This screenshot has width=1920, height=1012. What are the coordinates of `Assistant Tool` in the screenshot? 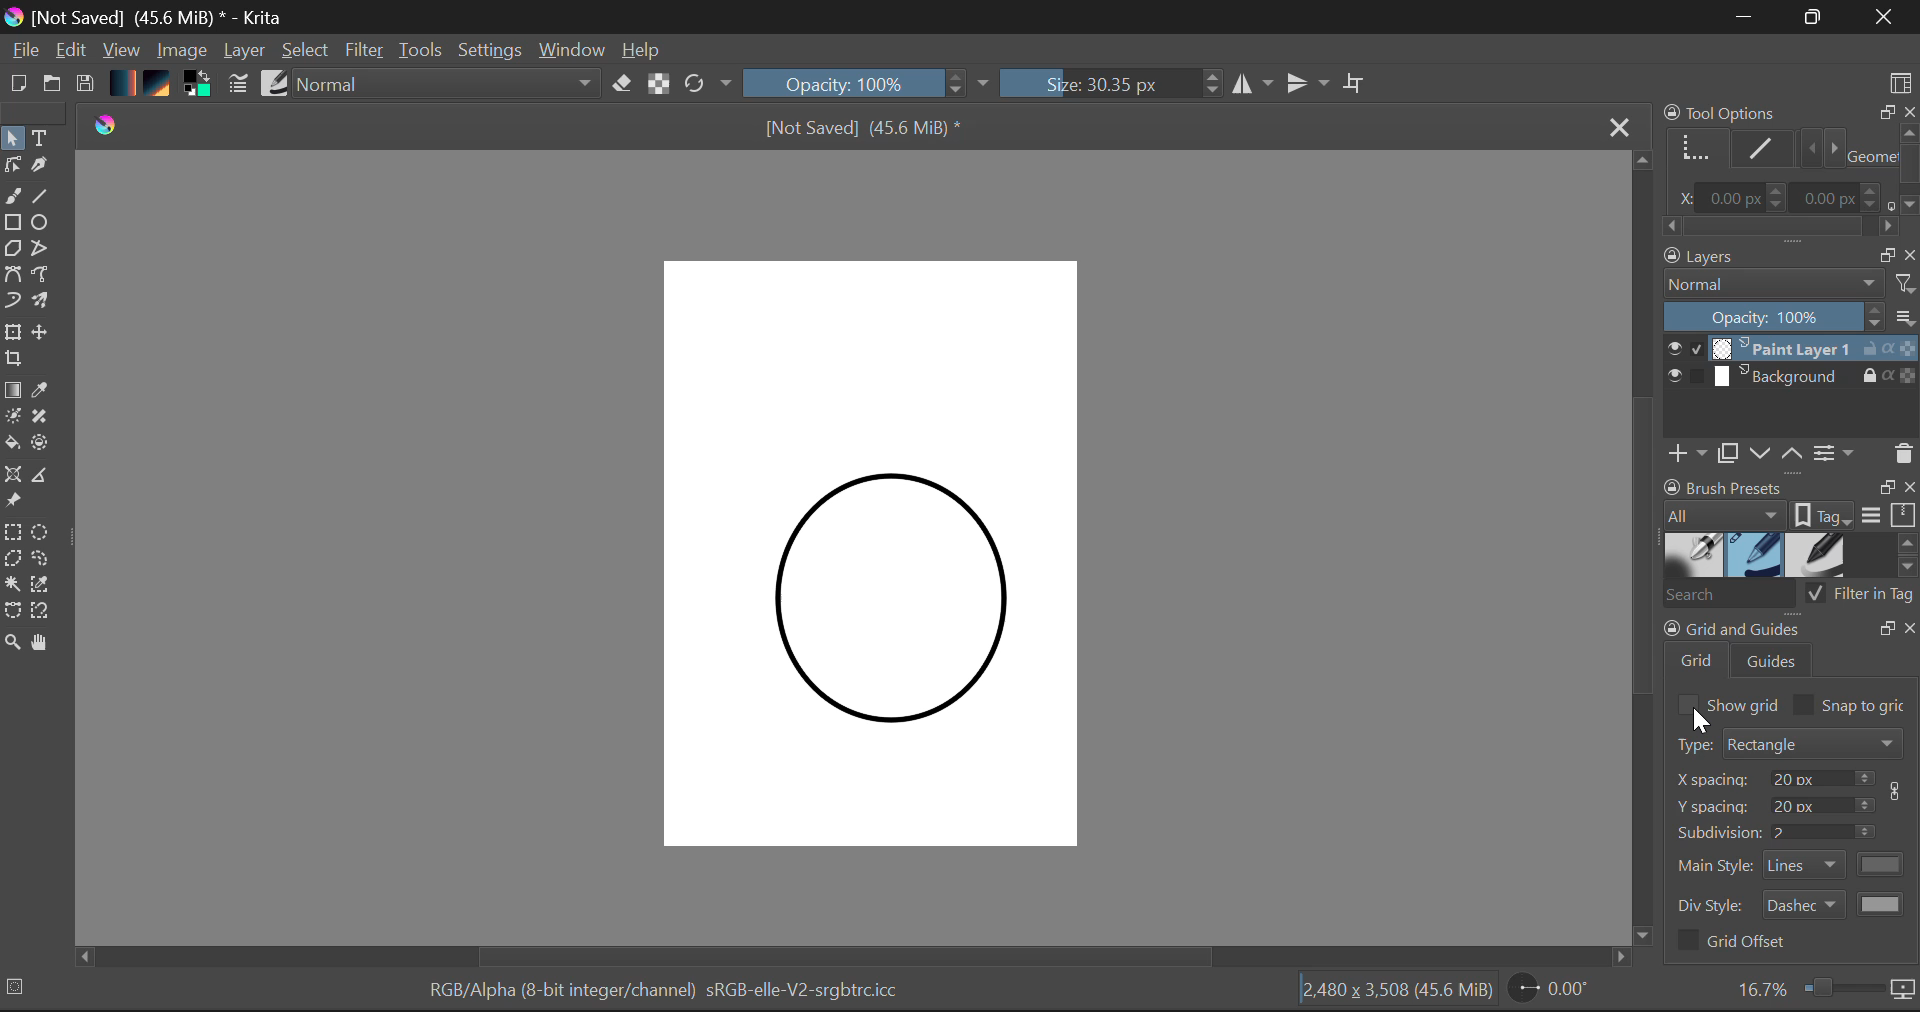 It's located at (14, 476).